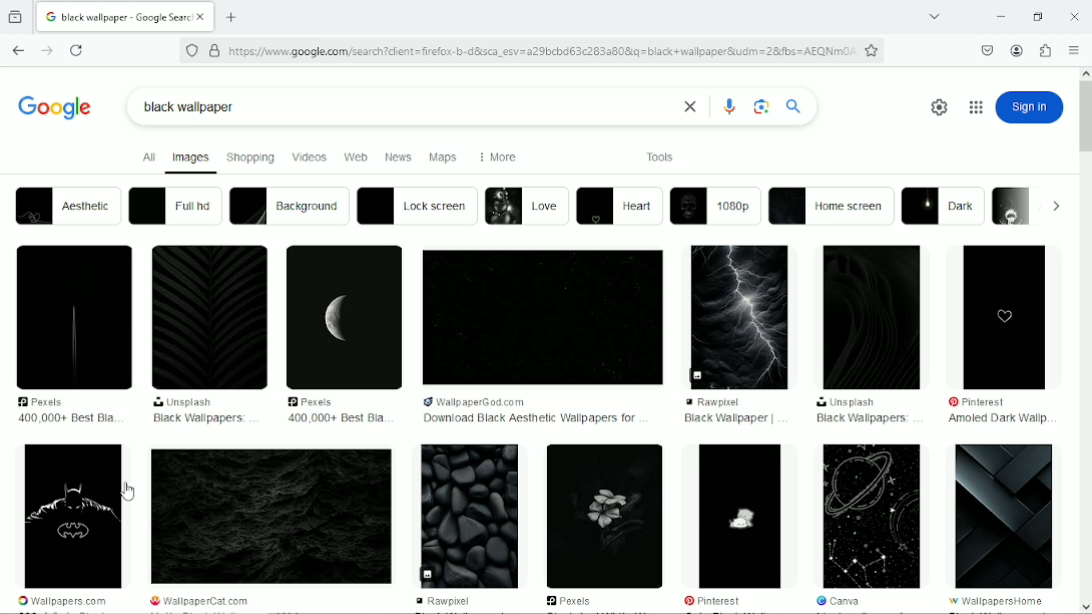 This screenshot has width=1092, height=614. I want to click on uniplash, so click(847, 403).